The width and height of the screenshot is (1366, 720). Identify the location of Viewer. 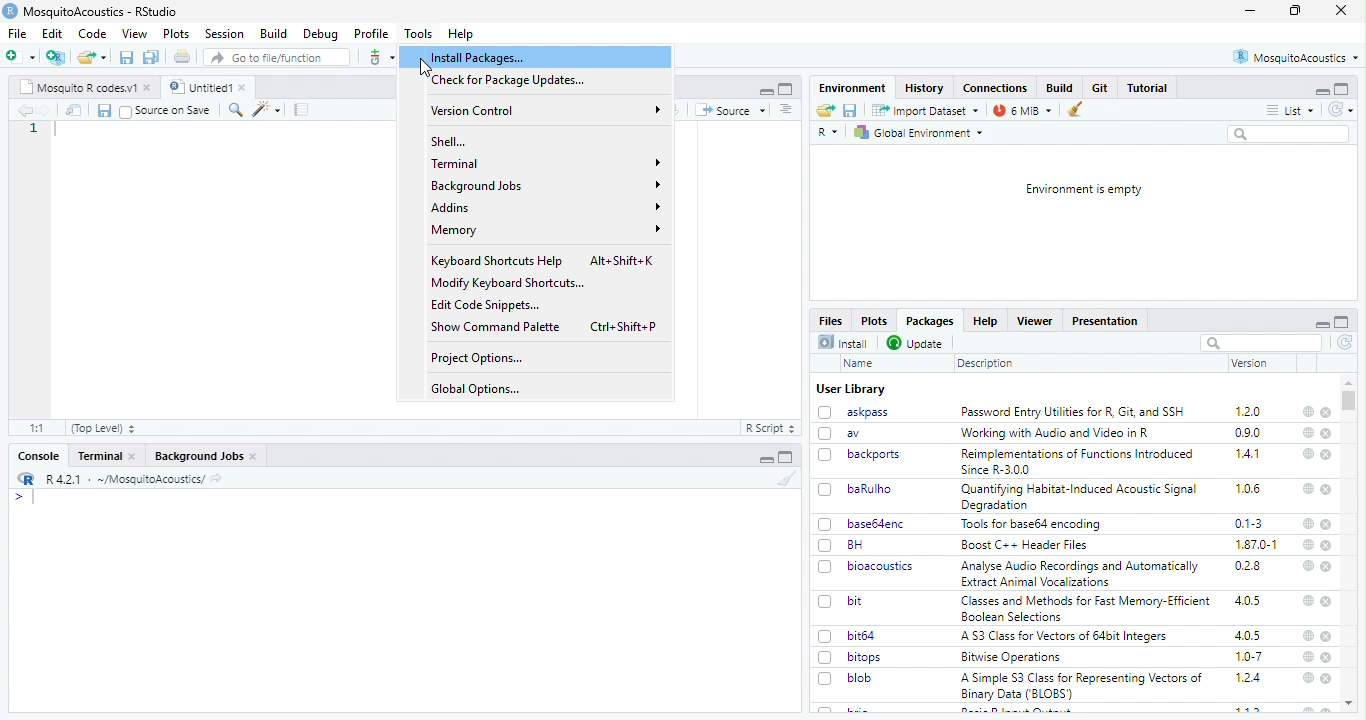
(1034, 321).